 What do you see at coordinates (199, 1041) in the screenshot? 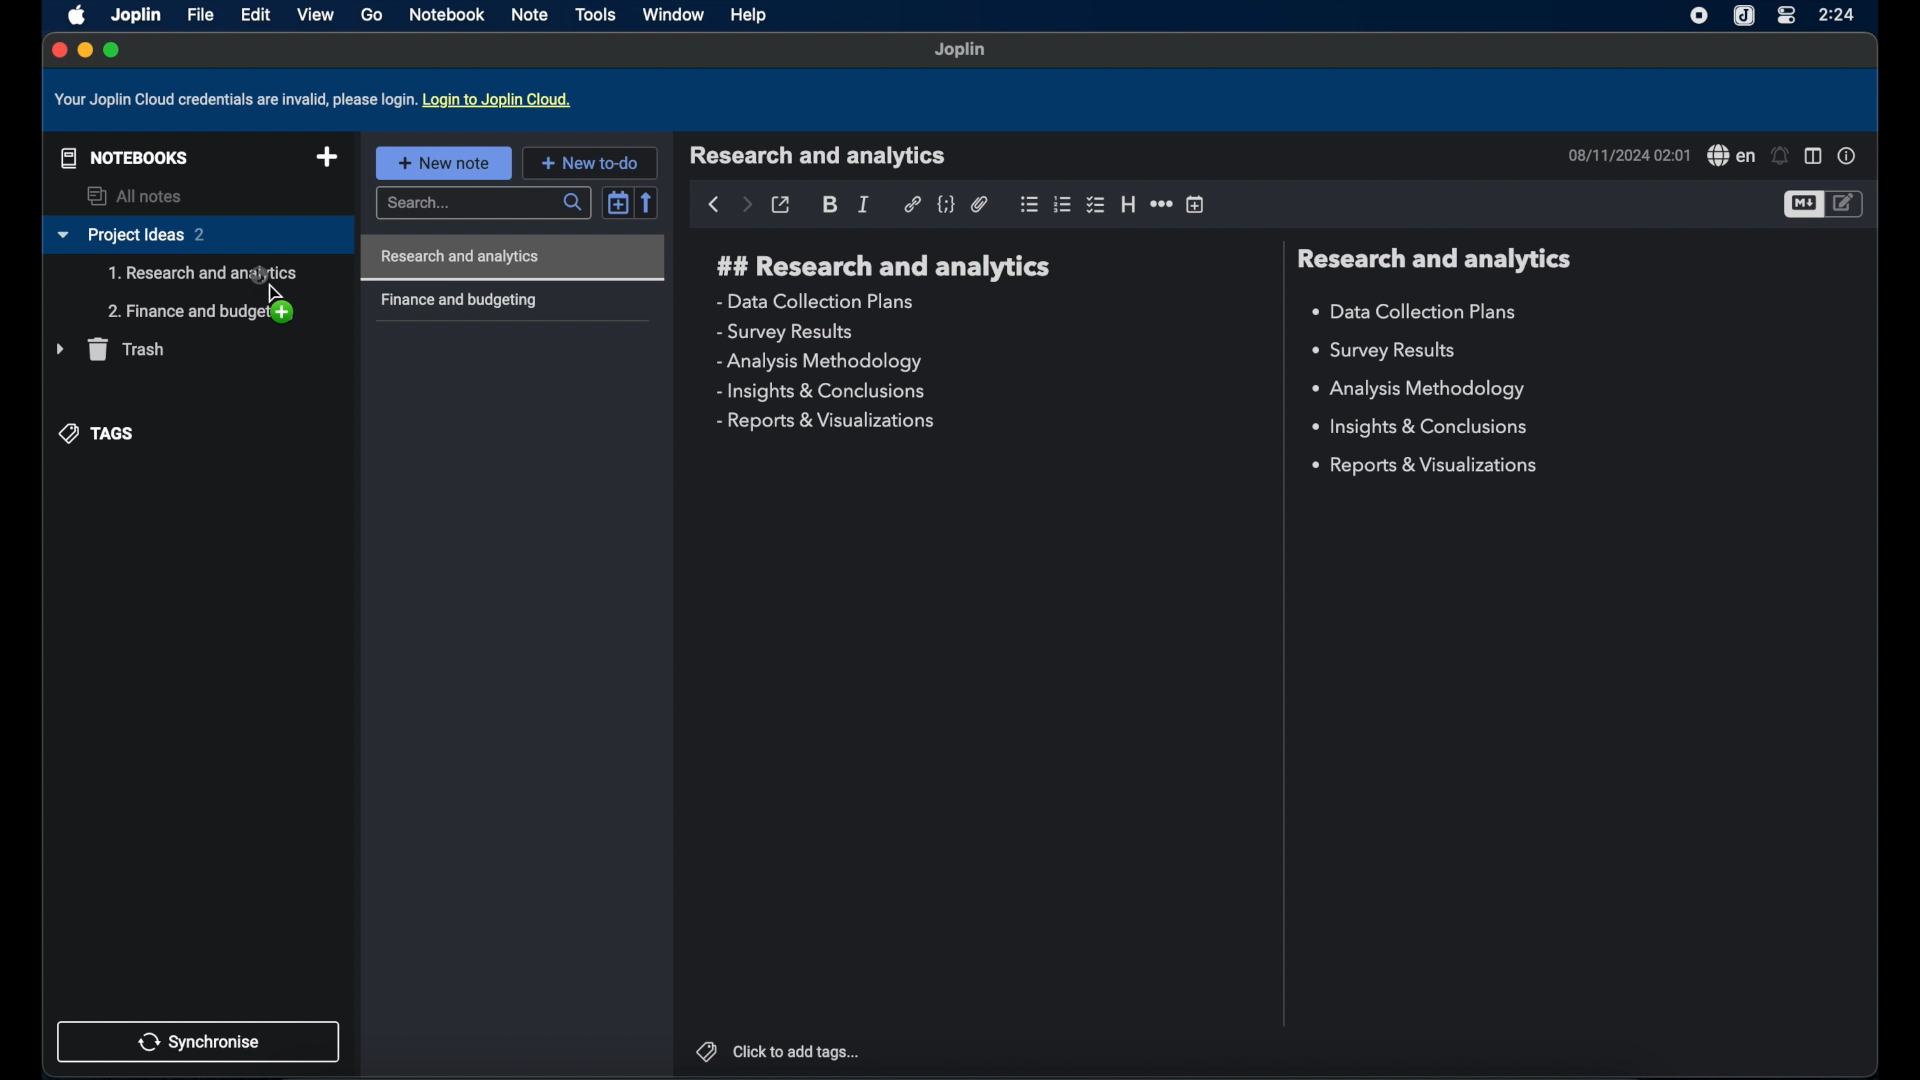
I see `synchronise` at bounding box center [199, 1041].